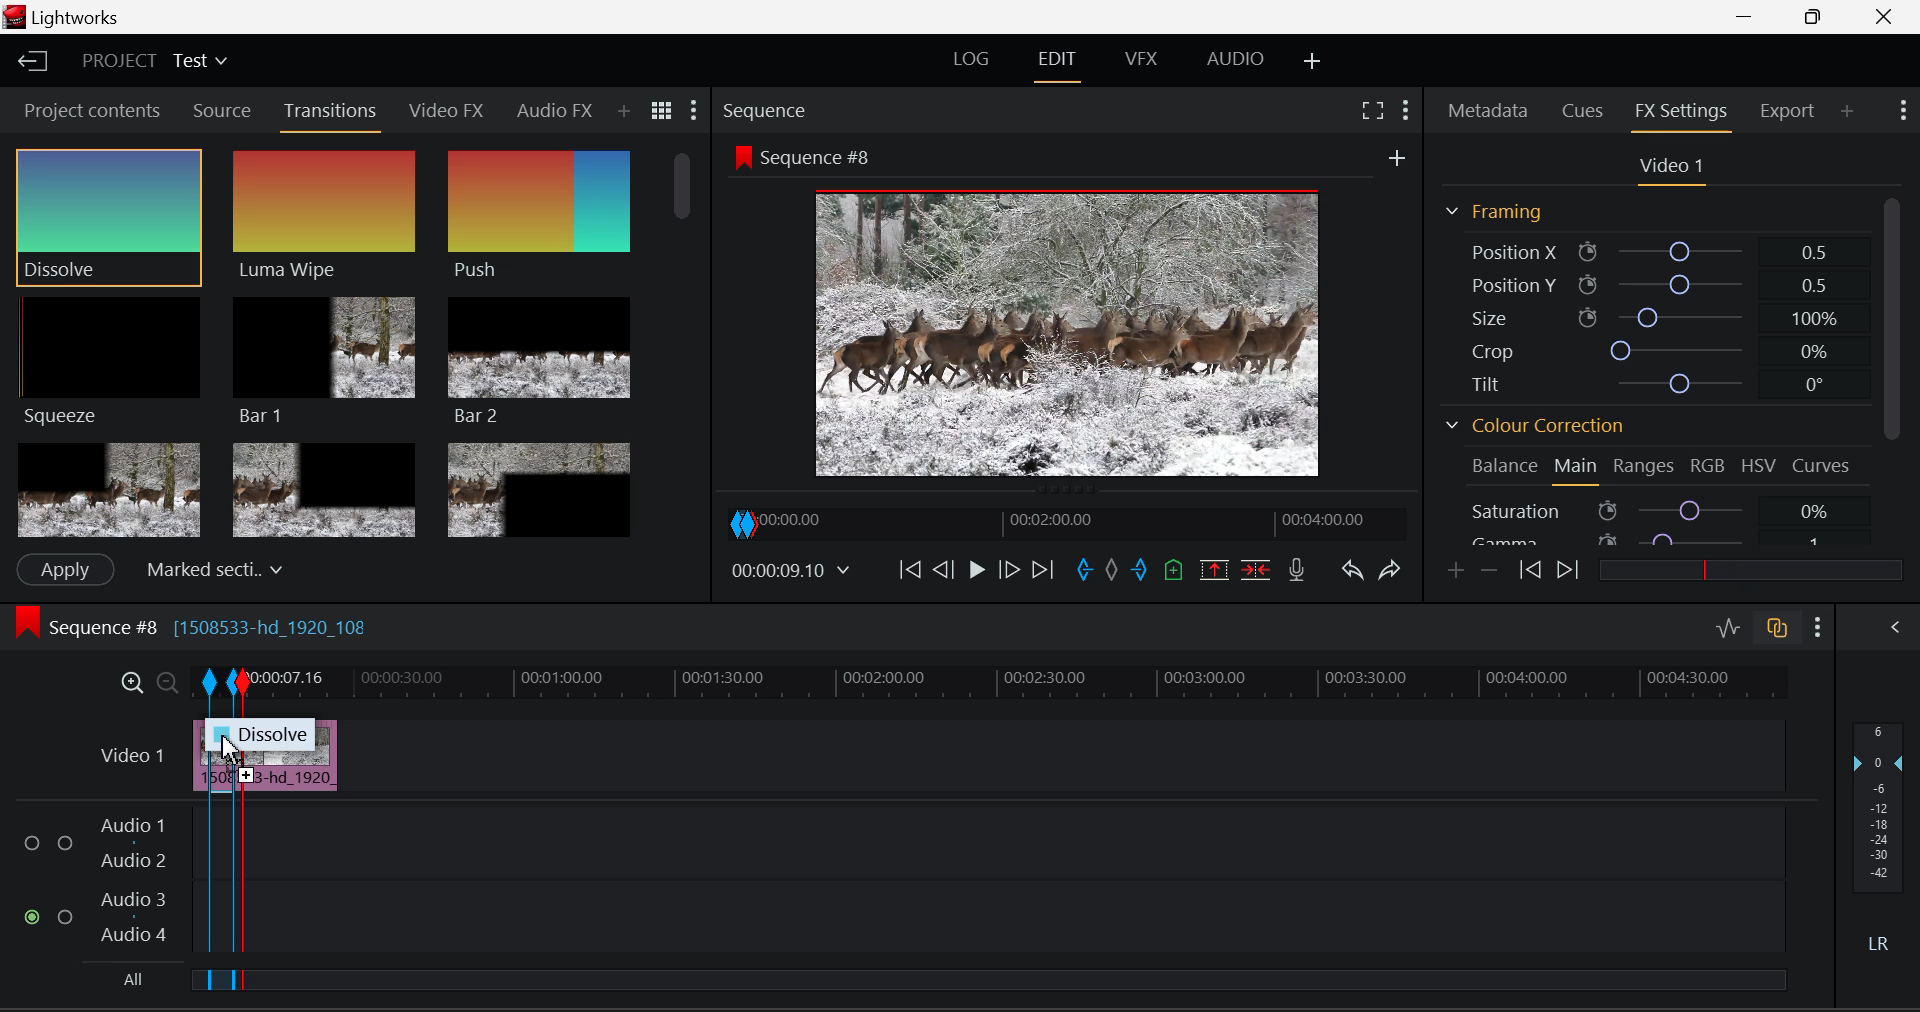 The height and width of the screenshot is (1012, 1920). I want to click on Framing Section, so click(1505, 212).